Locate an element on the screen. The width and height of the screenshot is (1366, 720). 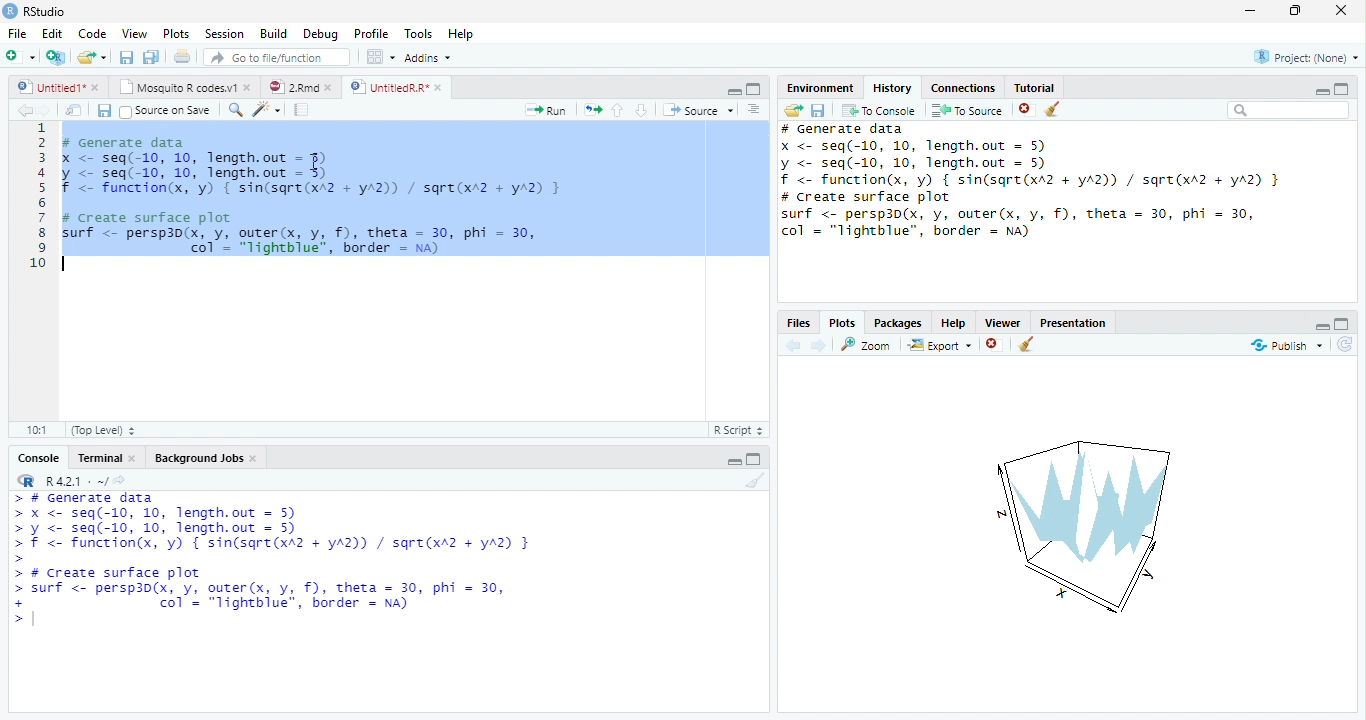
UntitledR.R* is located at coordinates (387, 87).